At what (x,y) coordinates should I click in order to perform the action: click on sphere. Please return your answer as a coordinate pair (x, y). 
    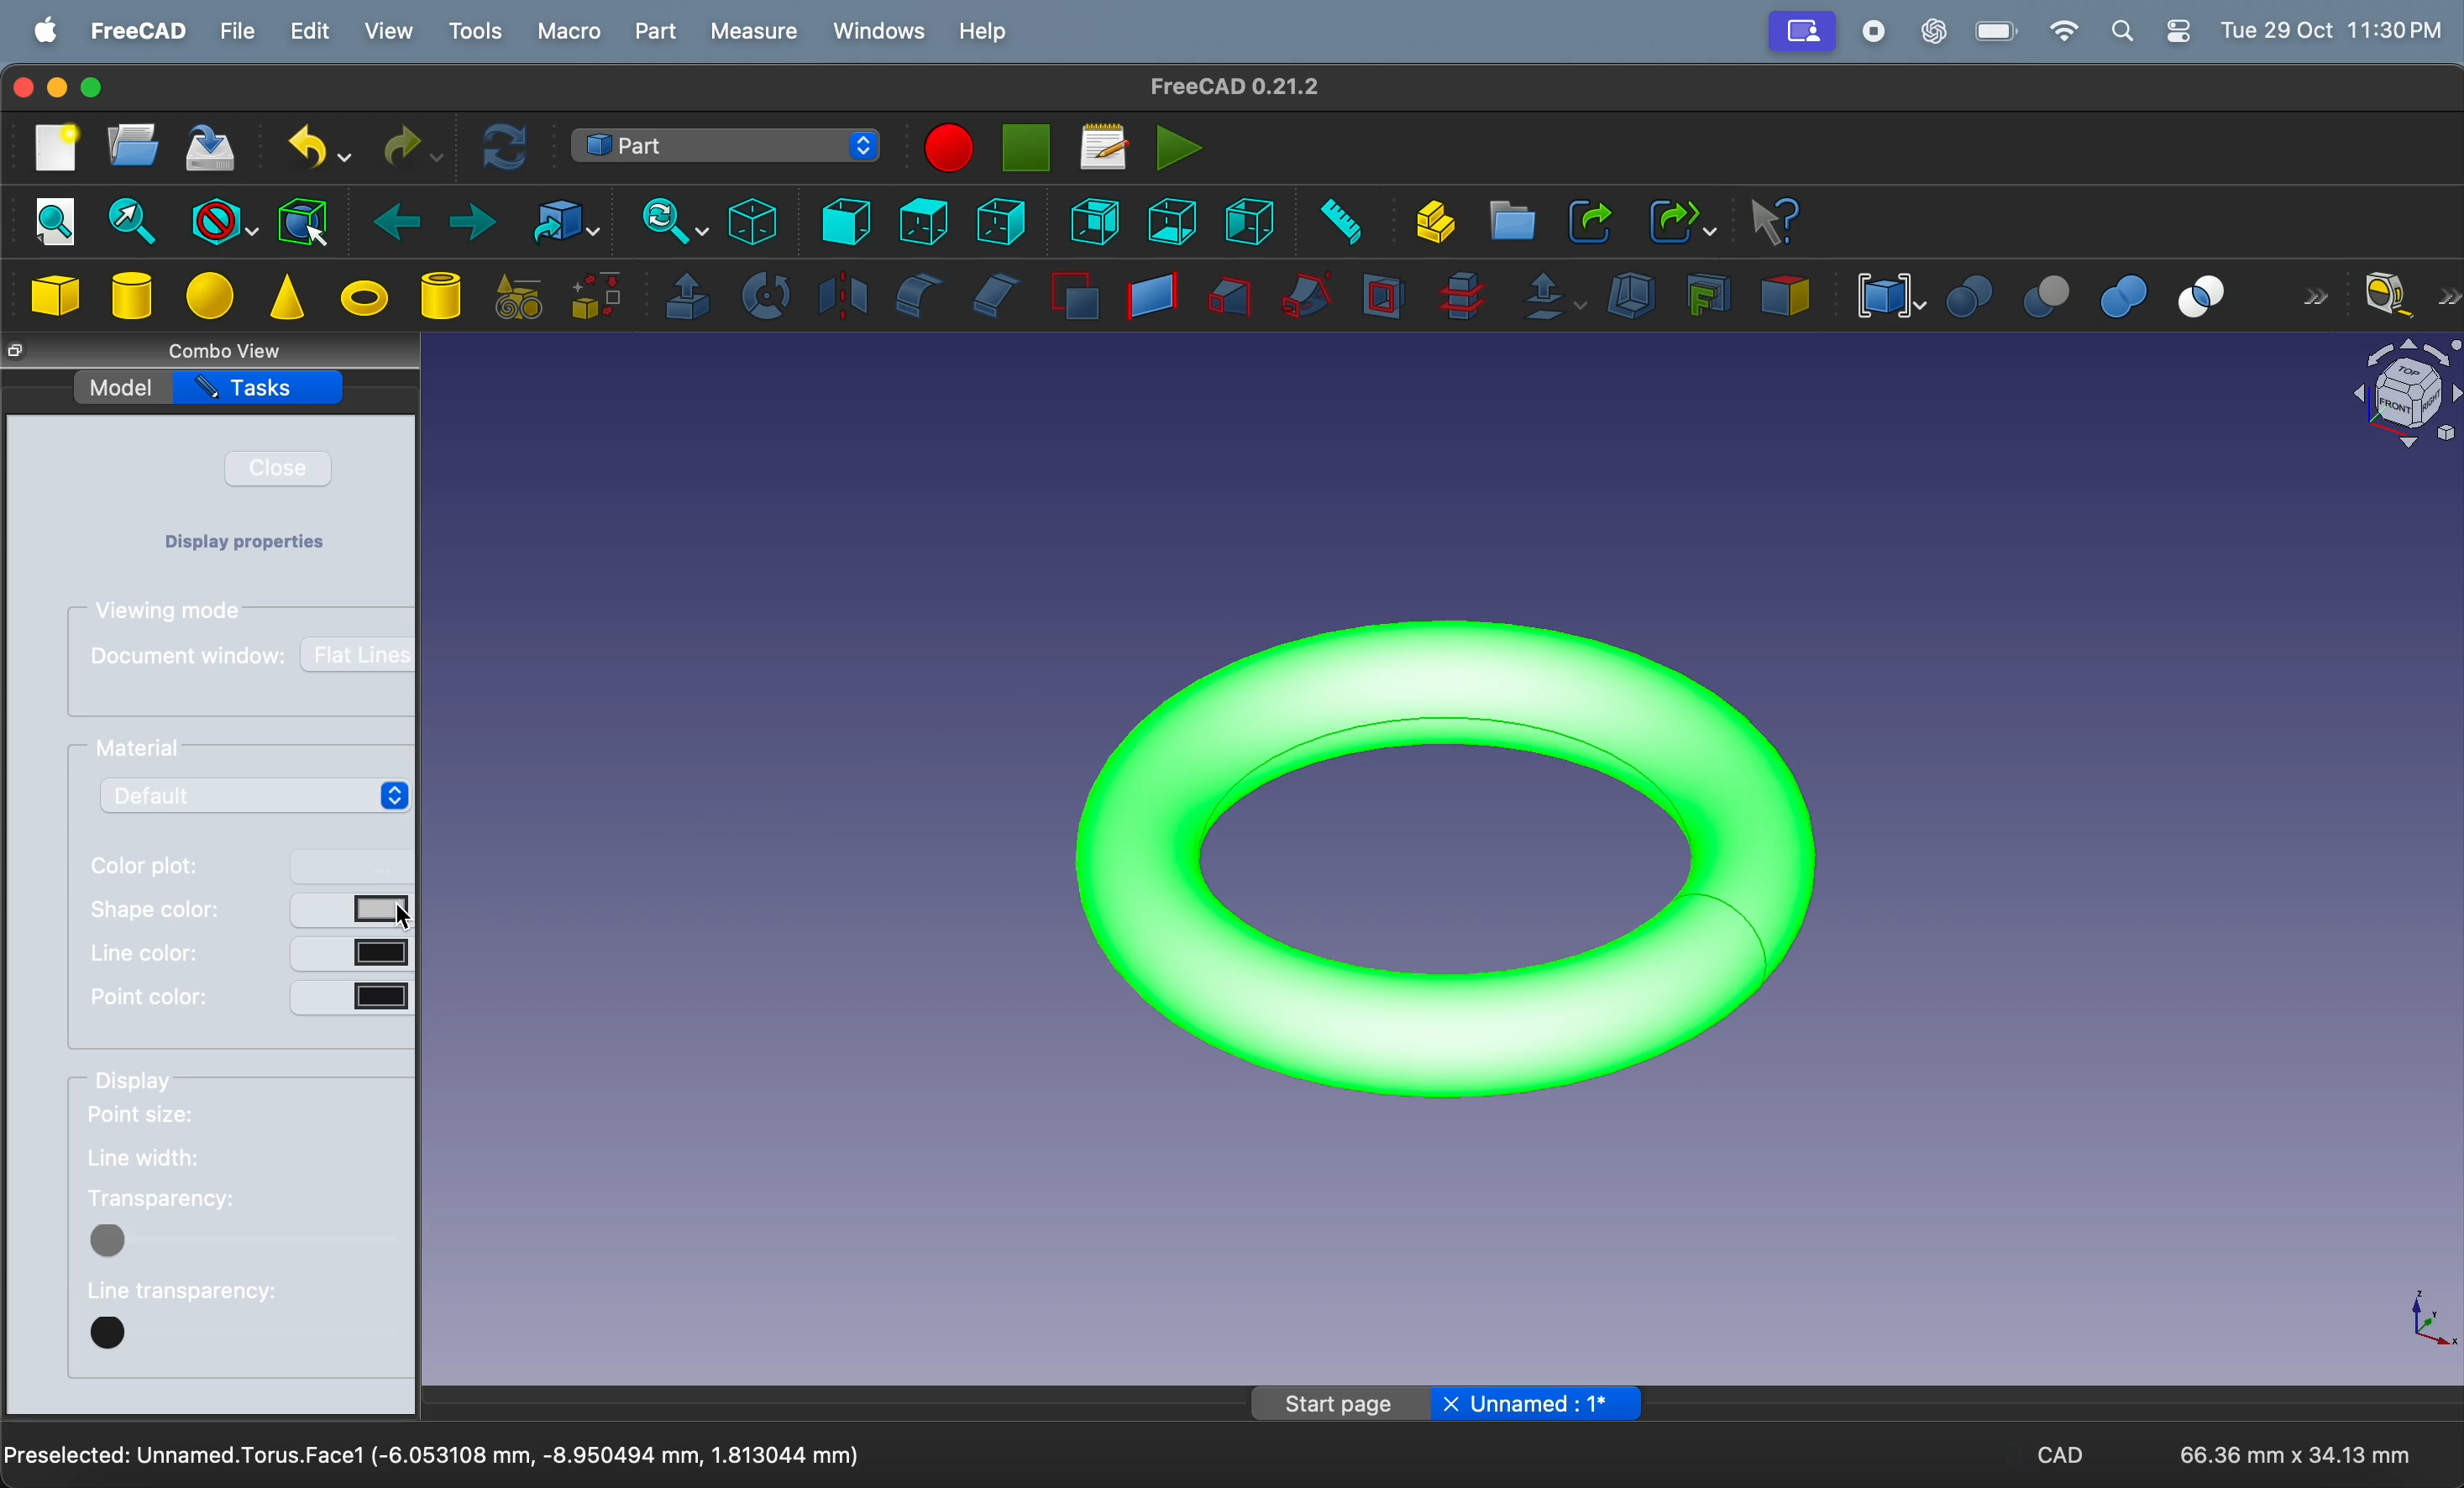
    Looking at the image, I should click on (210, 297).